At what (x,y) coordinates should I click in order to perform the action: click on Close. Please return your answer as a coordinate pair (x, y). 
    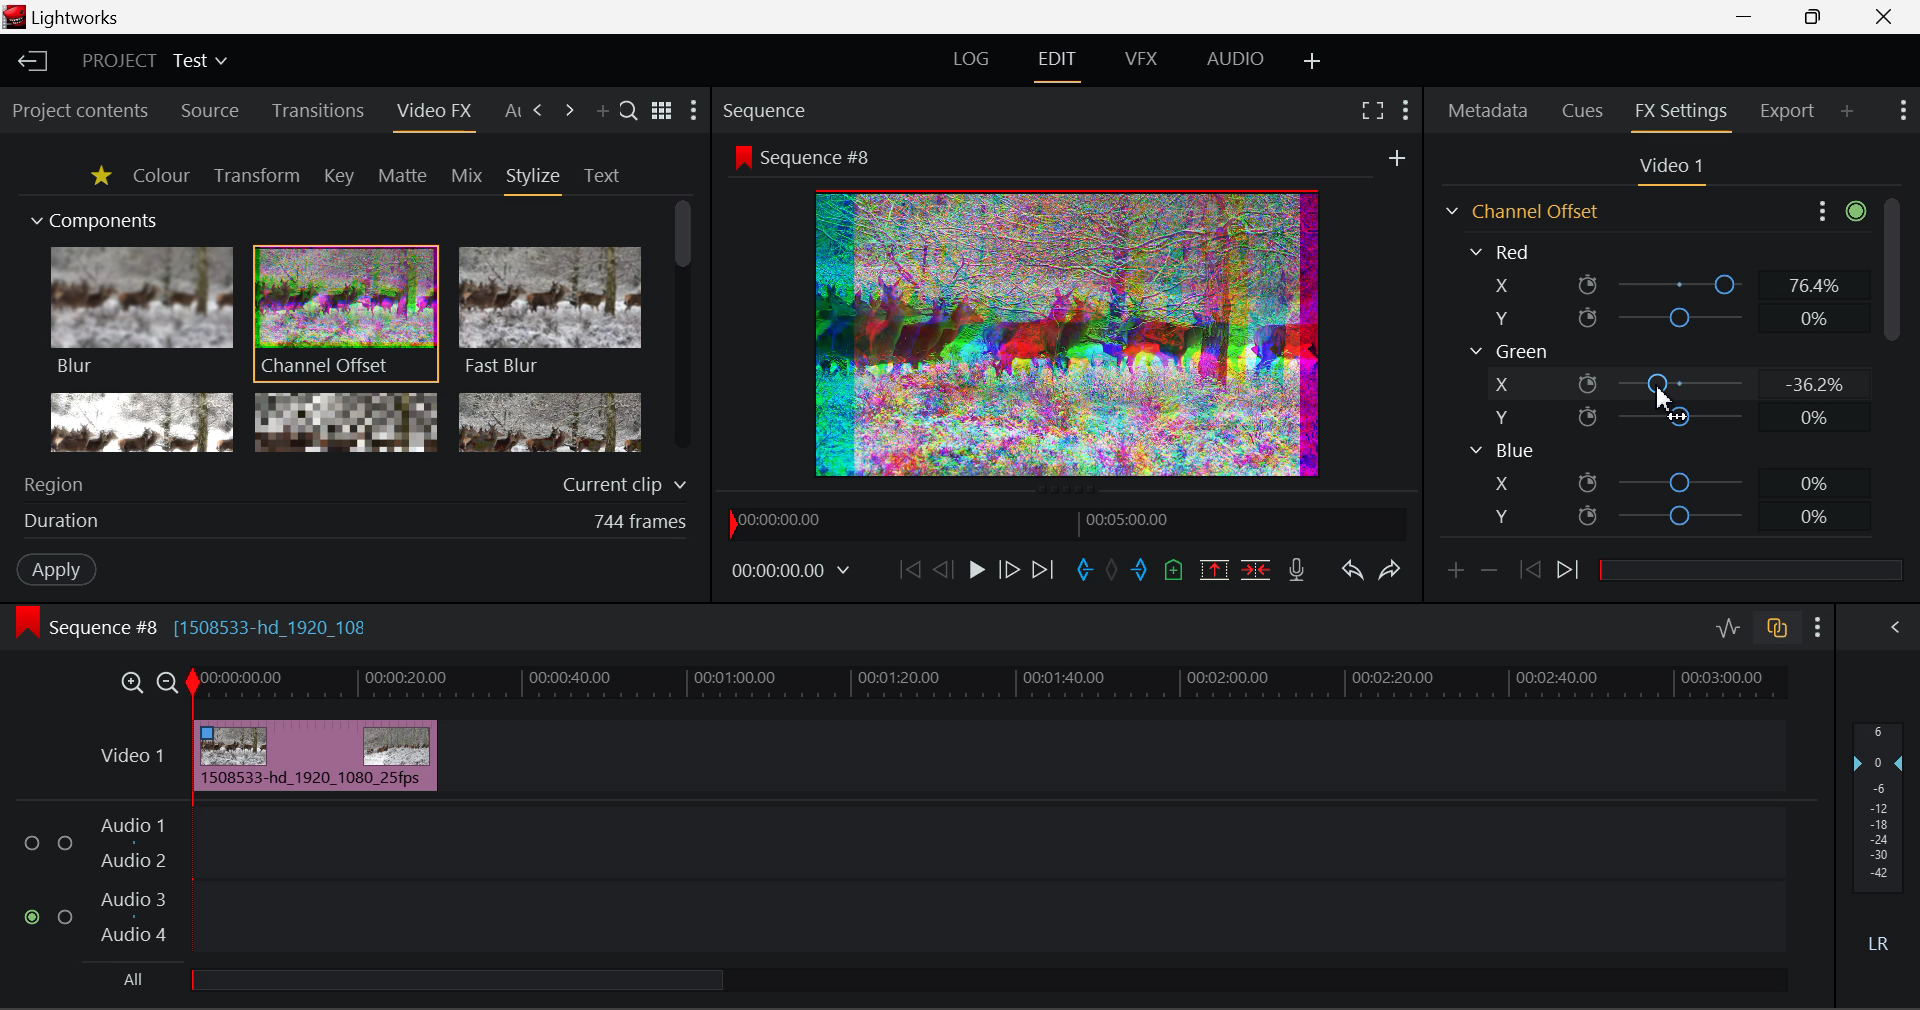
    Looking at the image, I should click on (1883, 18).